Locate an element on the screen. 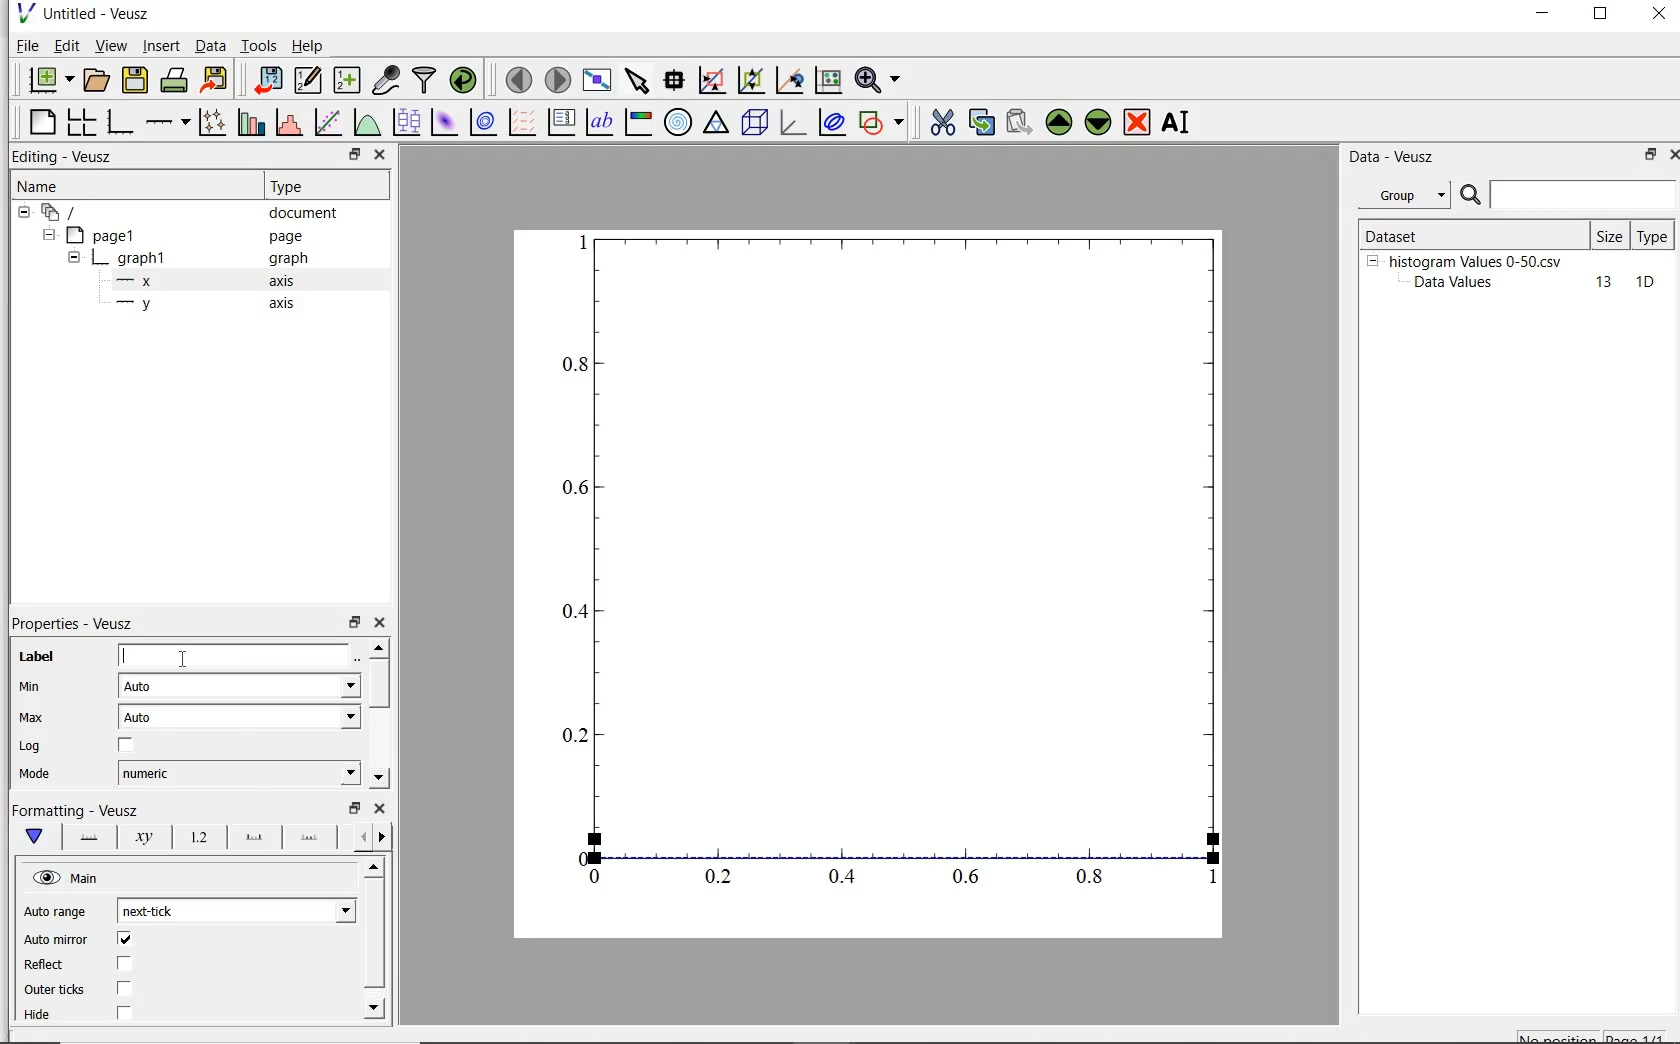  search is located at coordinates (1472, 196).